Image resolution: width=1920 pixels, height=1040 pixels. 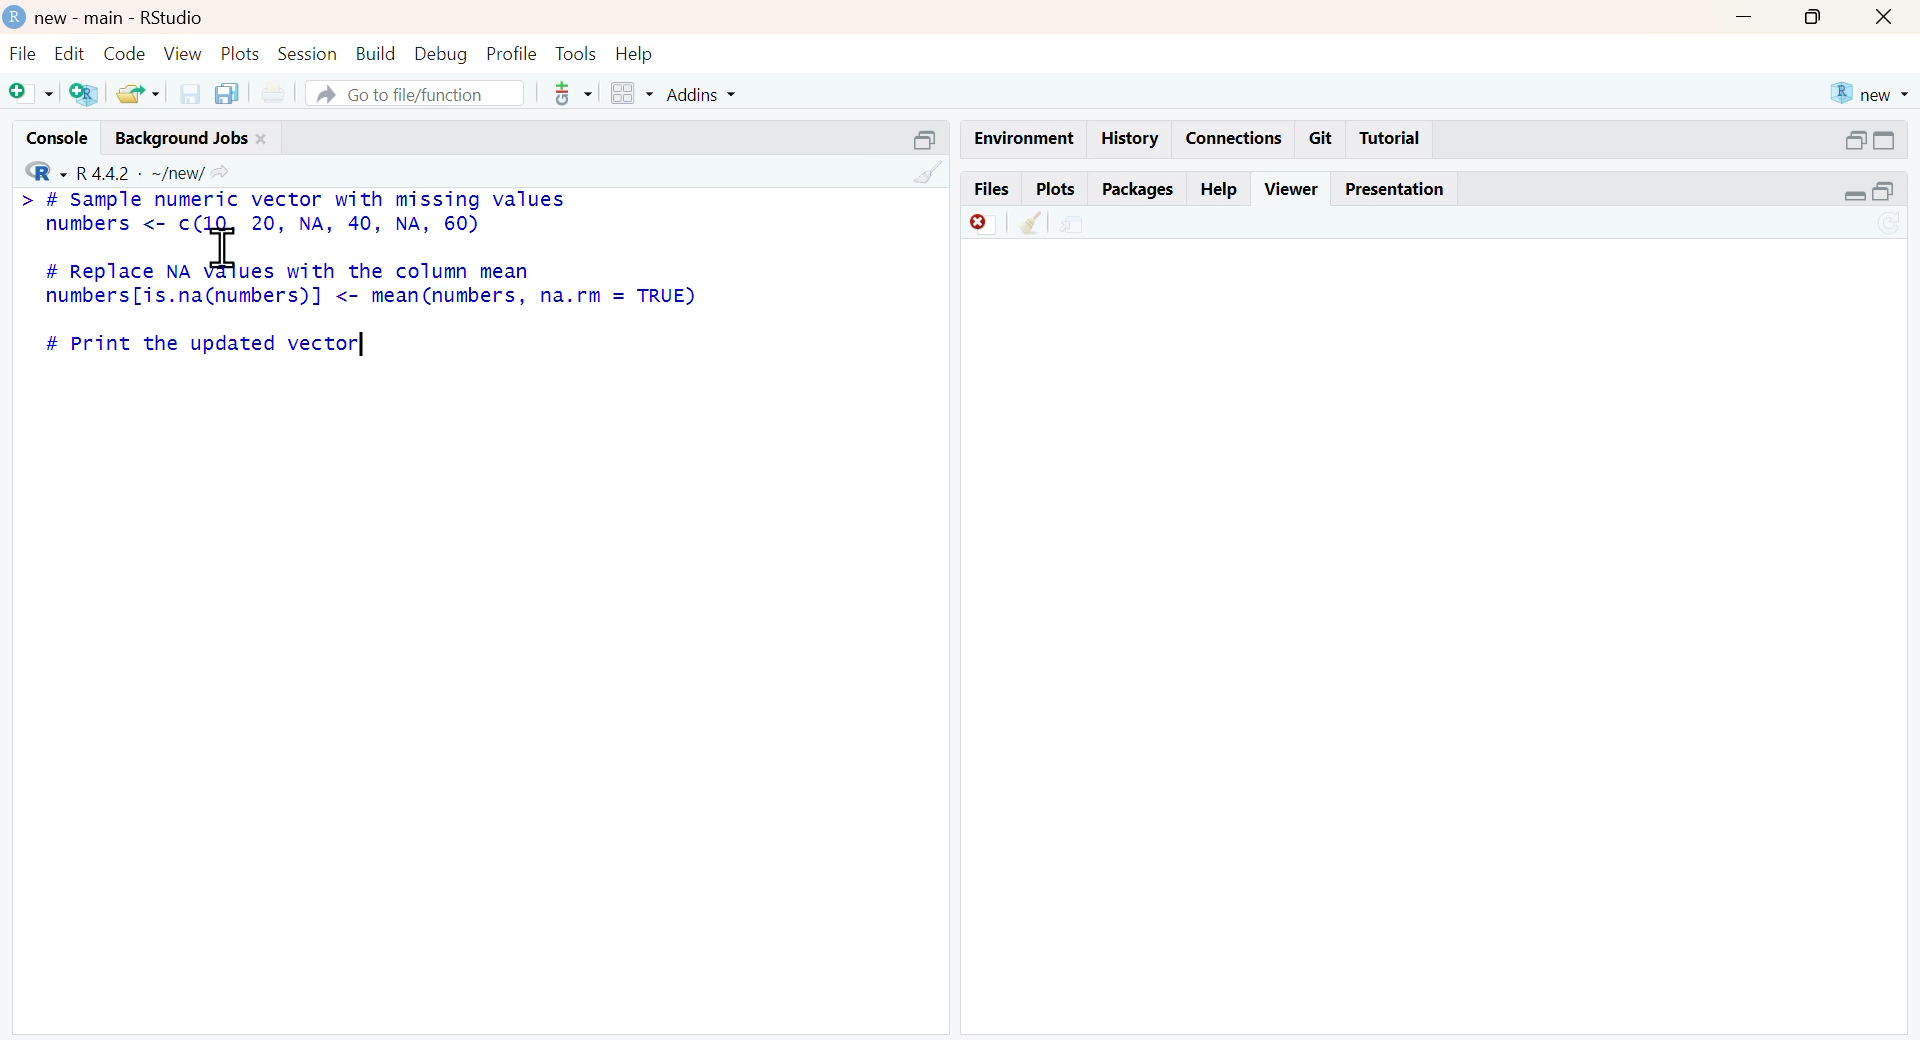 What do you see at coordinates (634, 92) in the screenshot?
I see `grid` at bounding box center [634, 92].